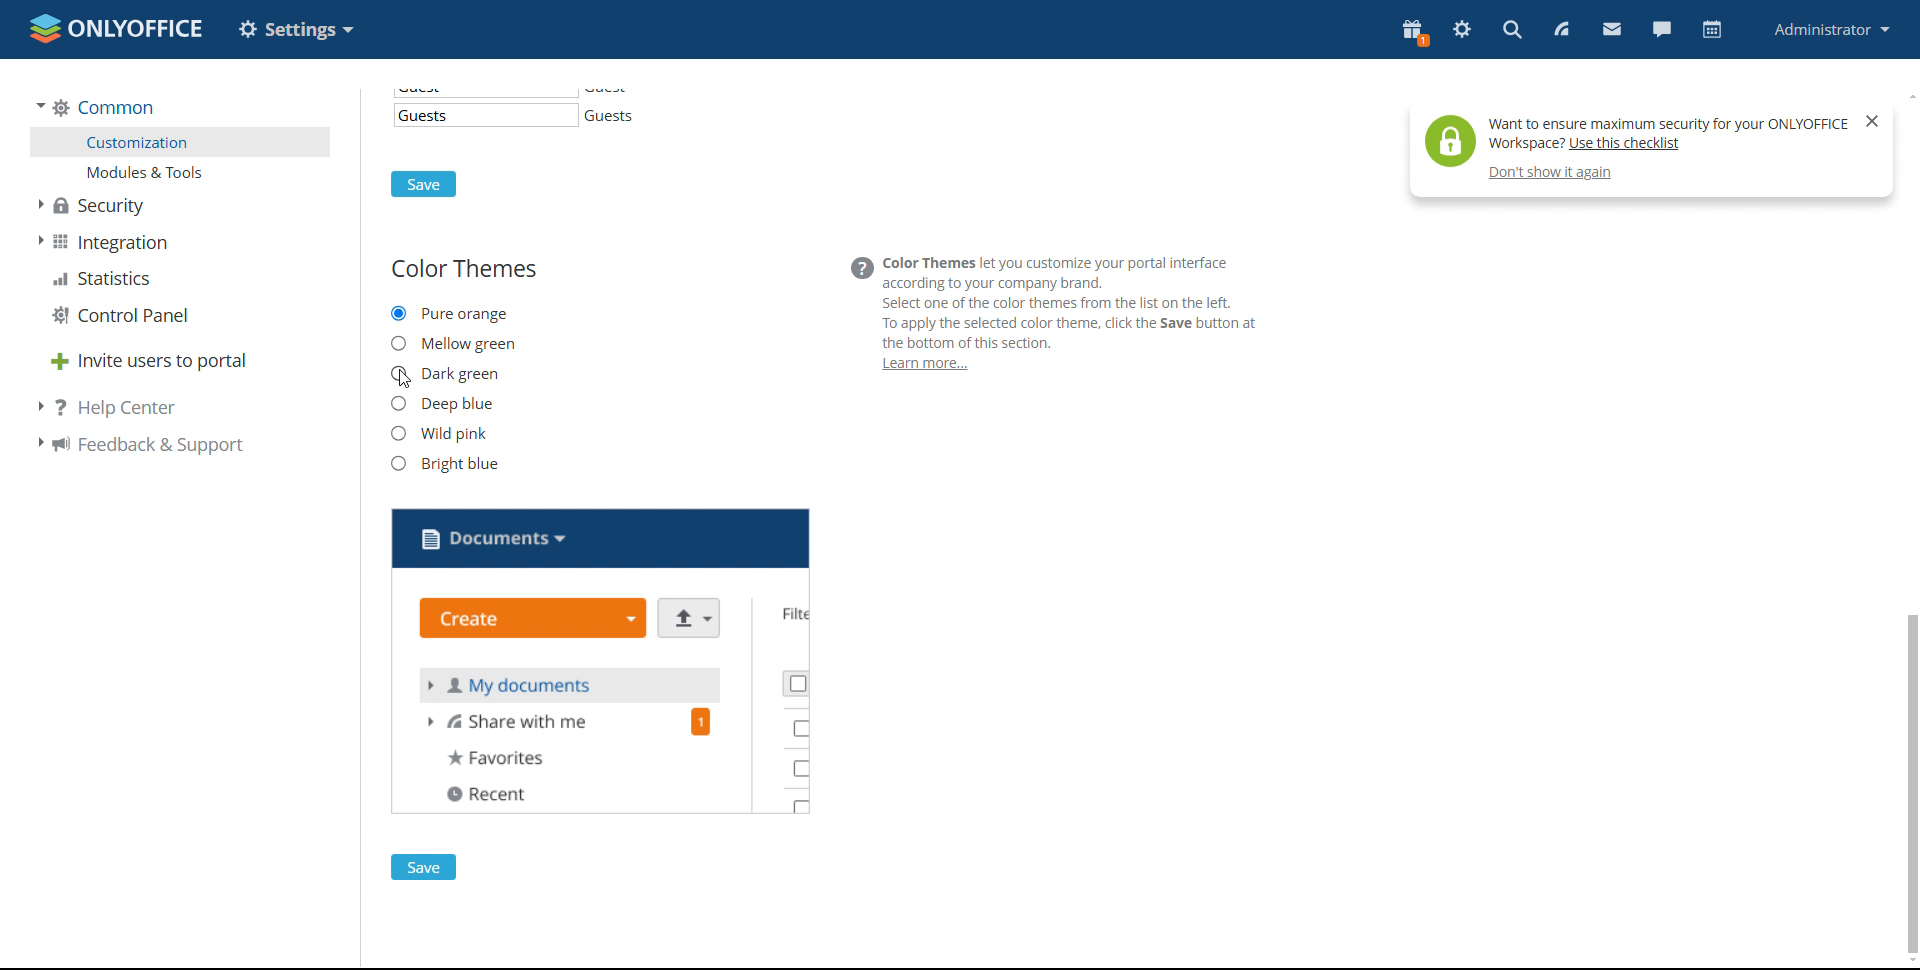 The height and width of the screenshot is (970, 1920). Describe the element at coordinates (296, 28) in the screenshot. I see `option changed` at that location.